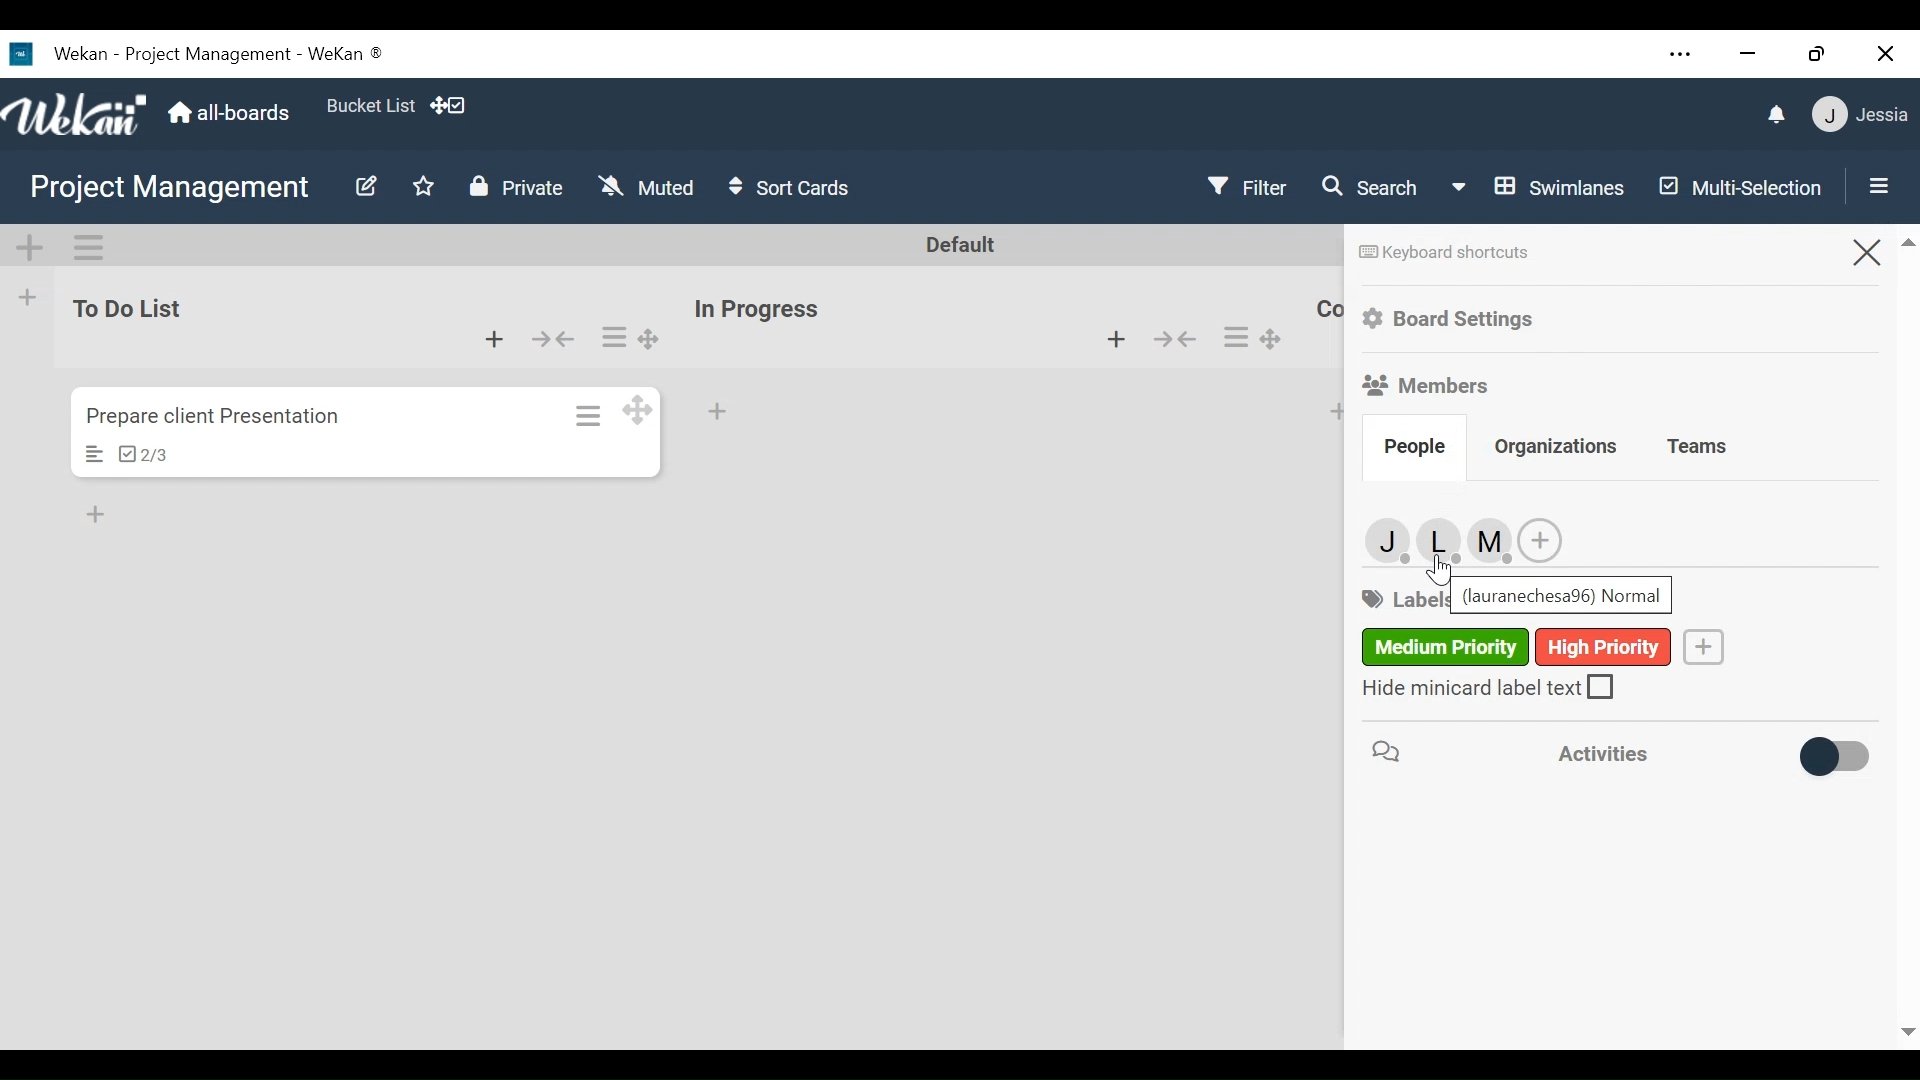 This screenshot has width=1920, height=1080. Describe the element at coordinates (1415, 445) in the screenshot. I see `People` at that location.